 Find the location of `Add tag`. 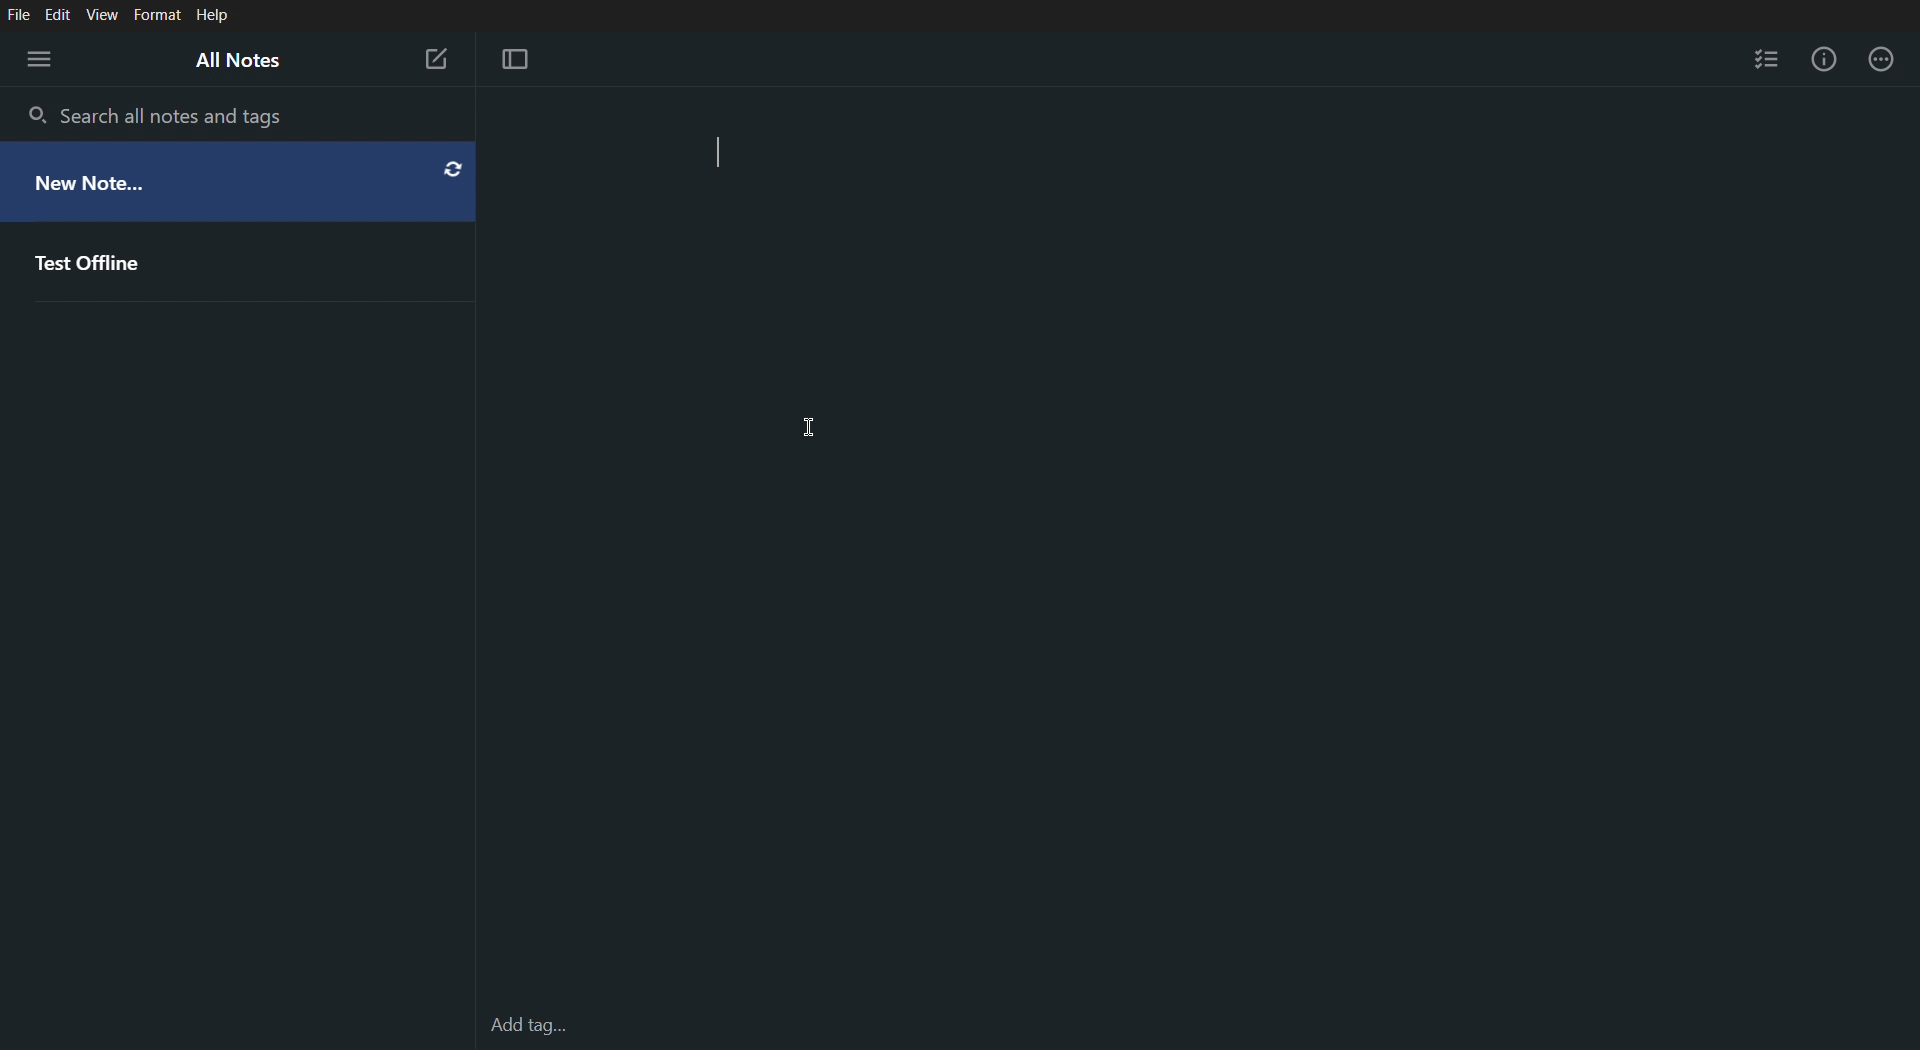

Add tag is located at coordinates (524, 1025).